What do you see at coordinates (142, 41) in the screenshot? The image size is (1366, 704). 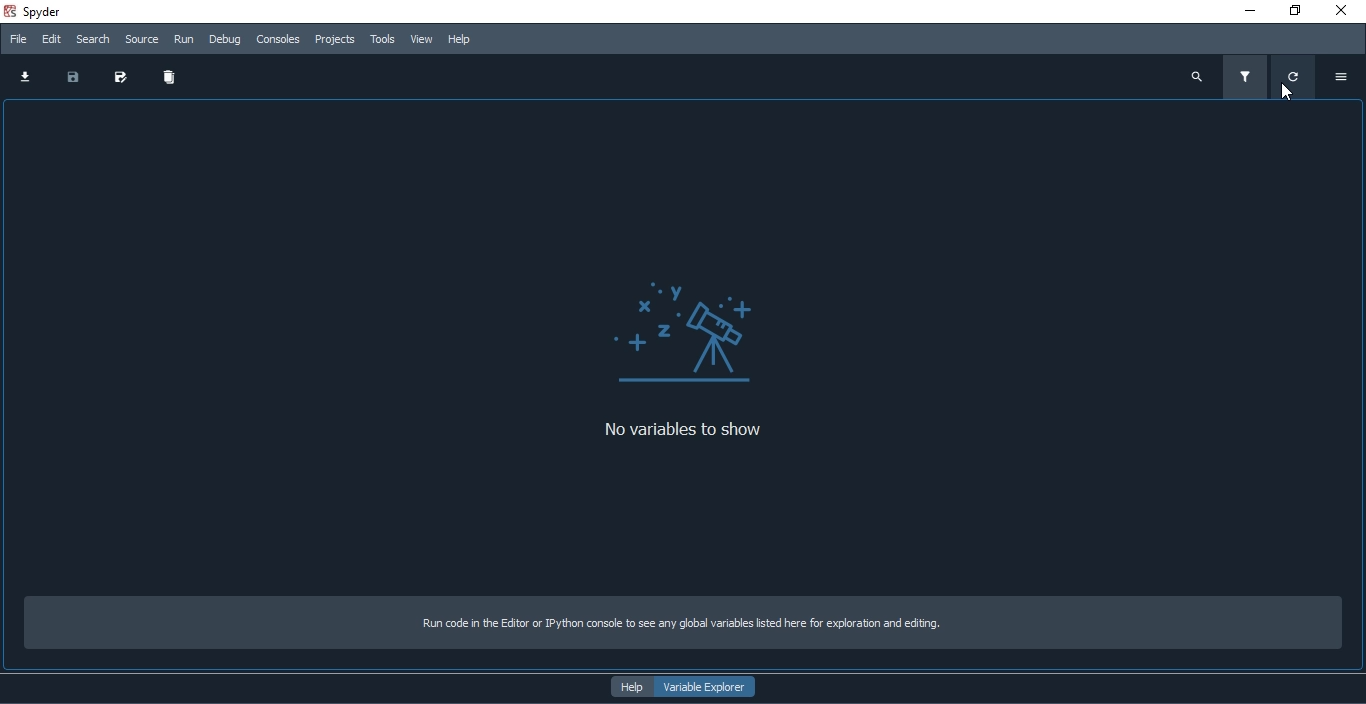 I see `source` at bounding box center [142, 41].